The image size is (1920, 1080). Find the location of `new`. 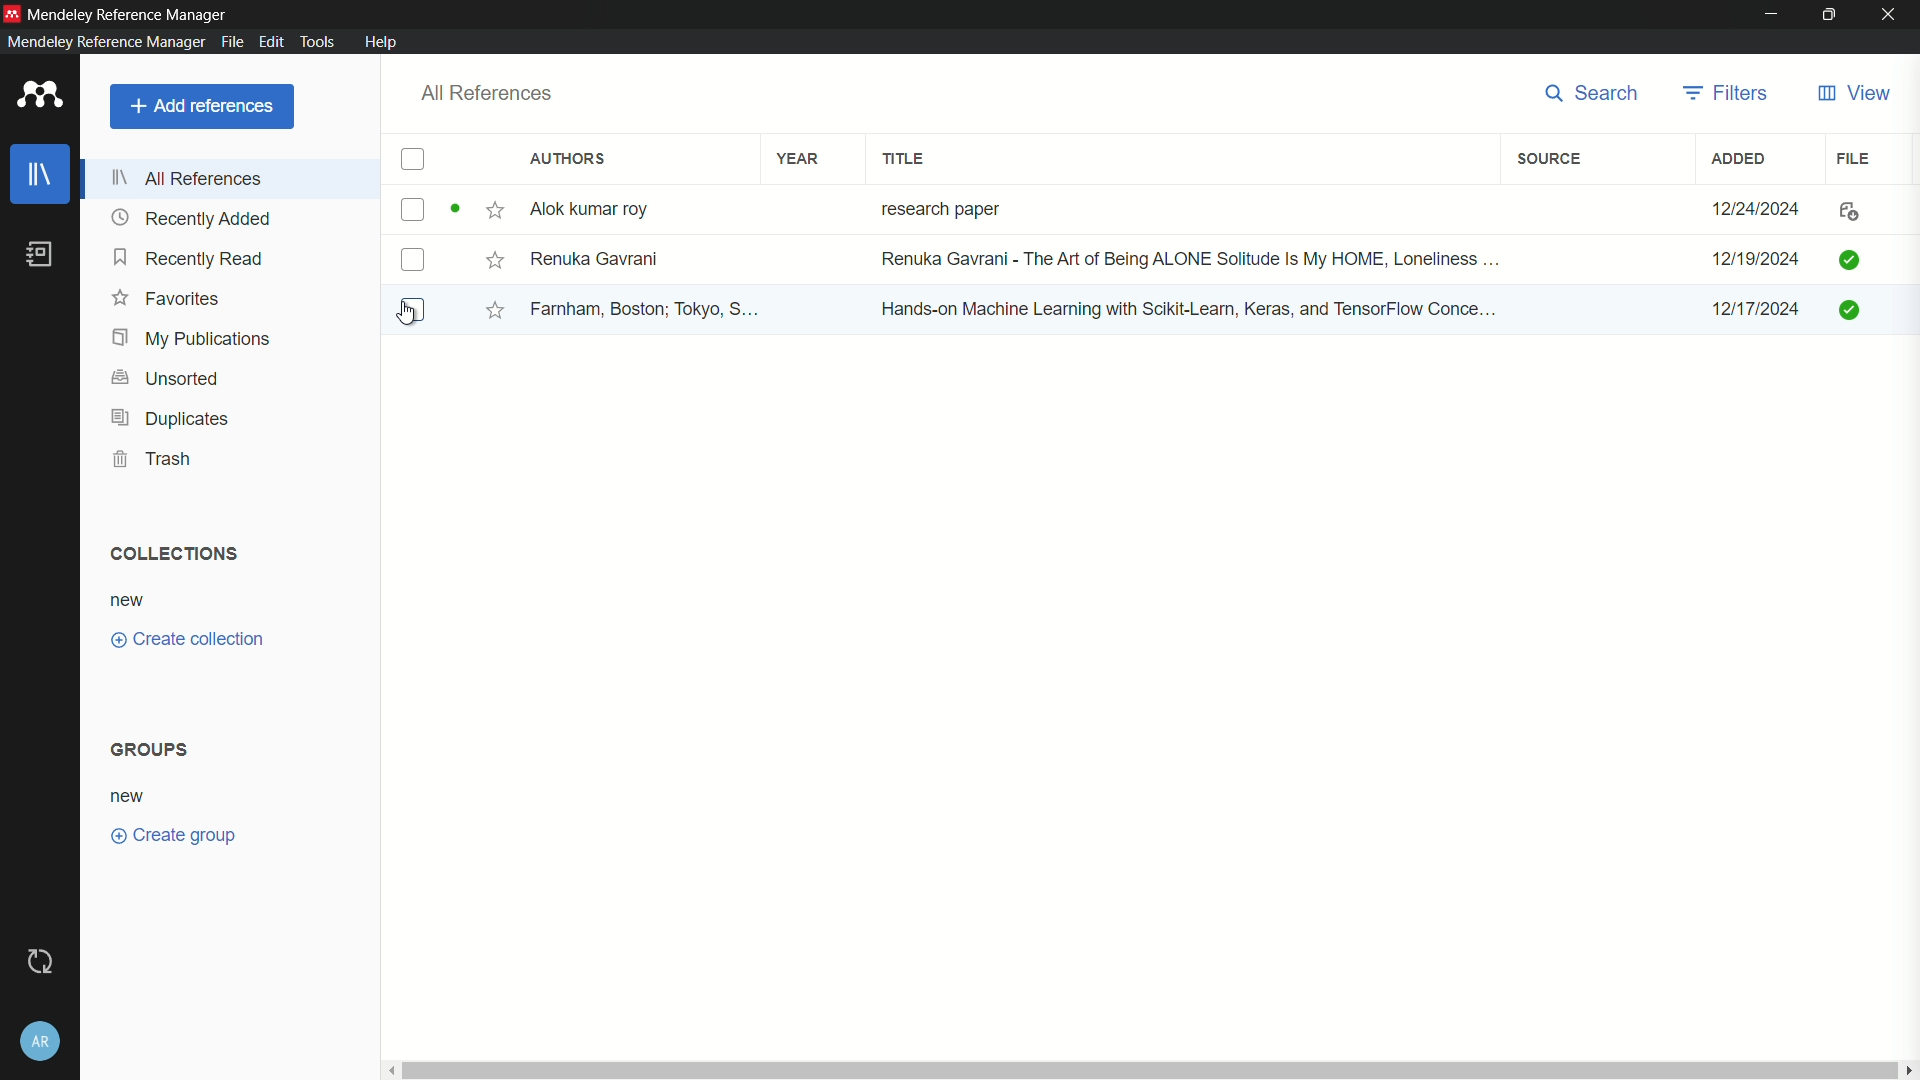

new is located at coordinates (131, 602).